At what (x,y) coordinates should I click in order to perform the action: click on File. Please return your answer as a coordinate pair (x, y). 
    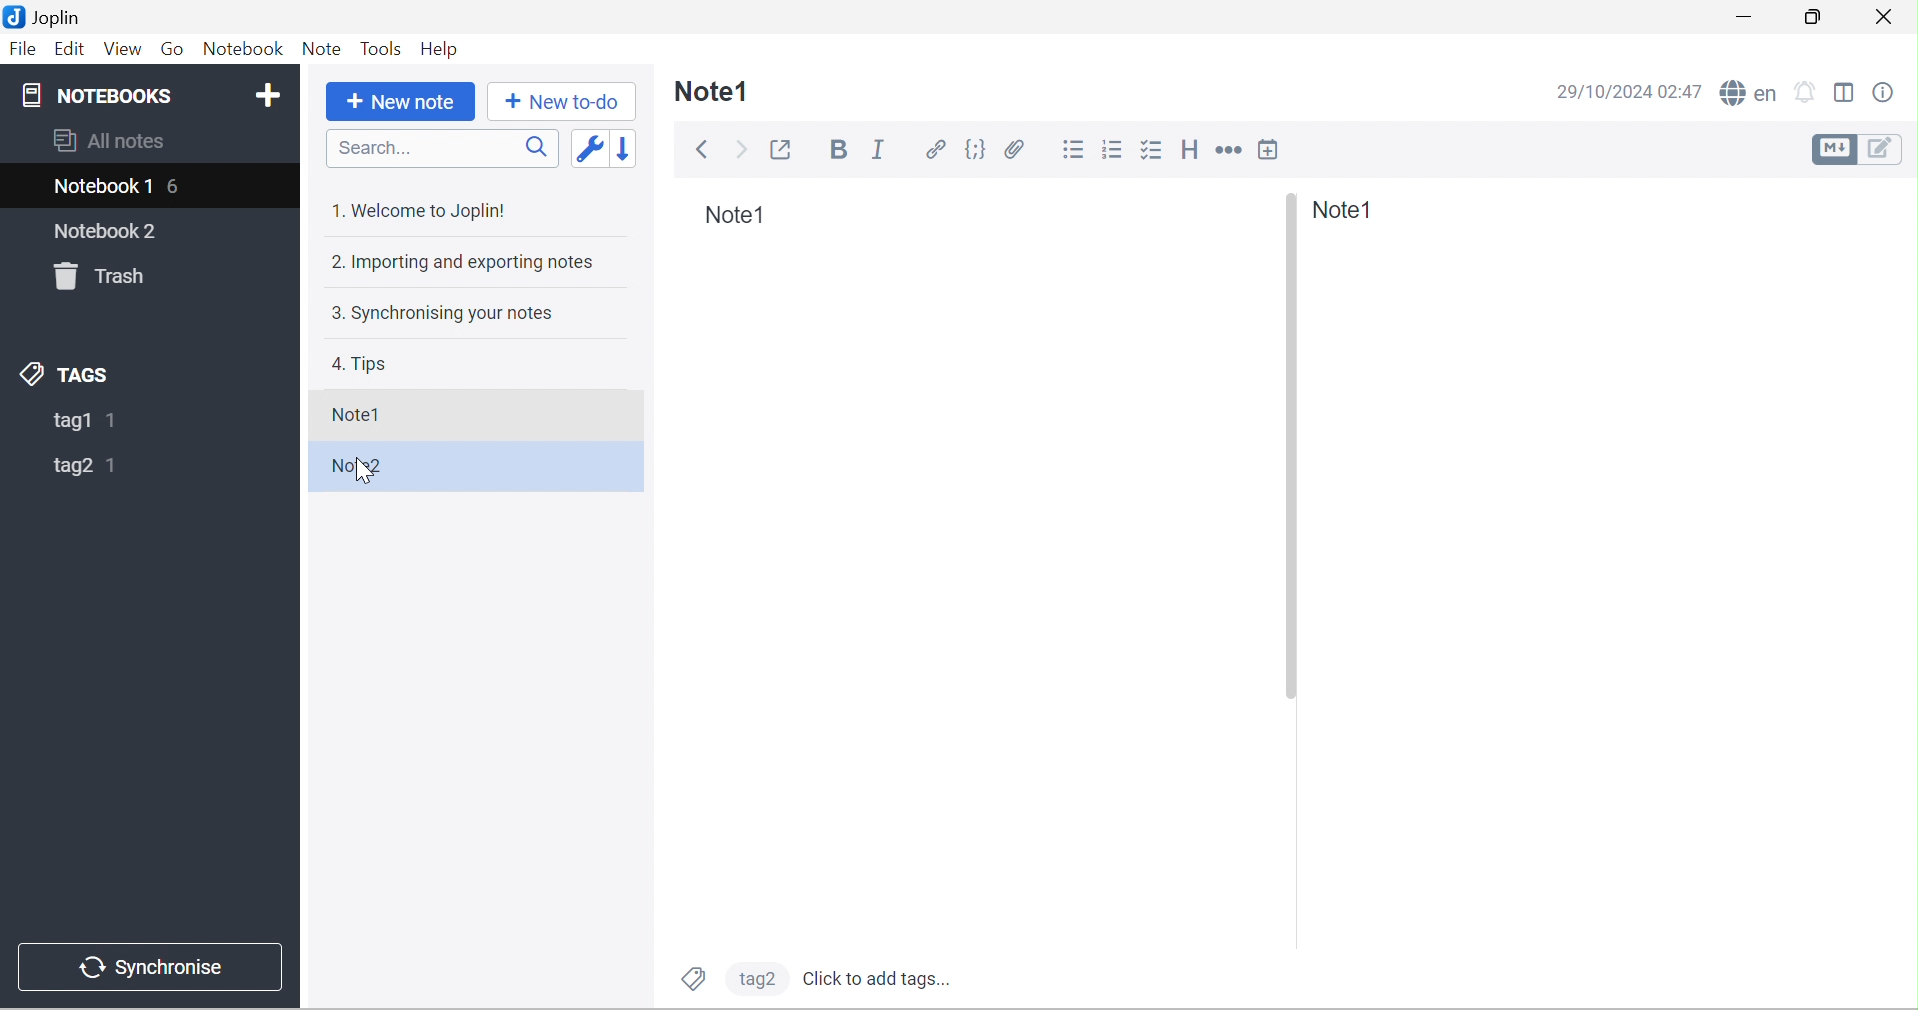
    Looking at the image, I should click on (22, 50).